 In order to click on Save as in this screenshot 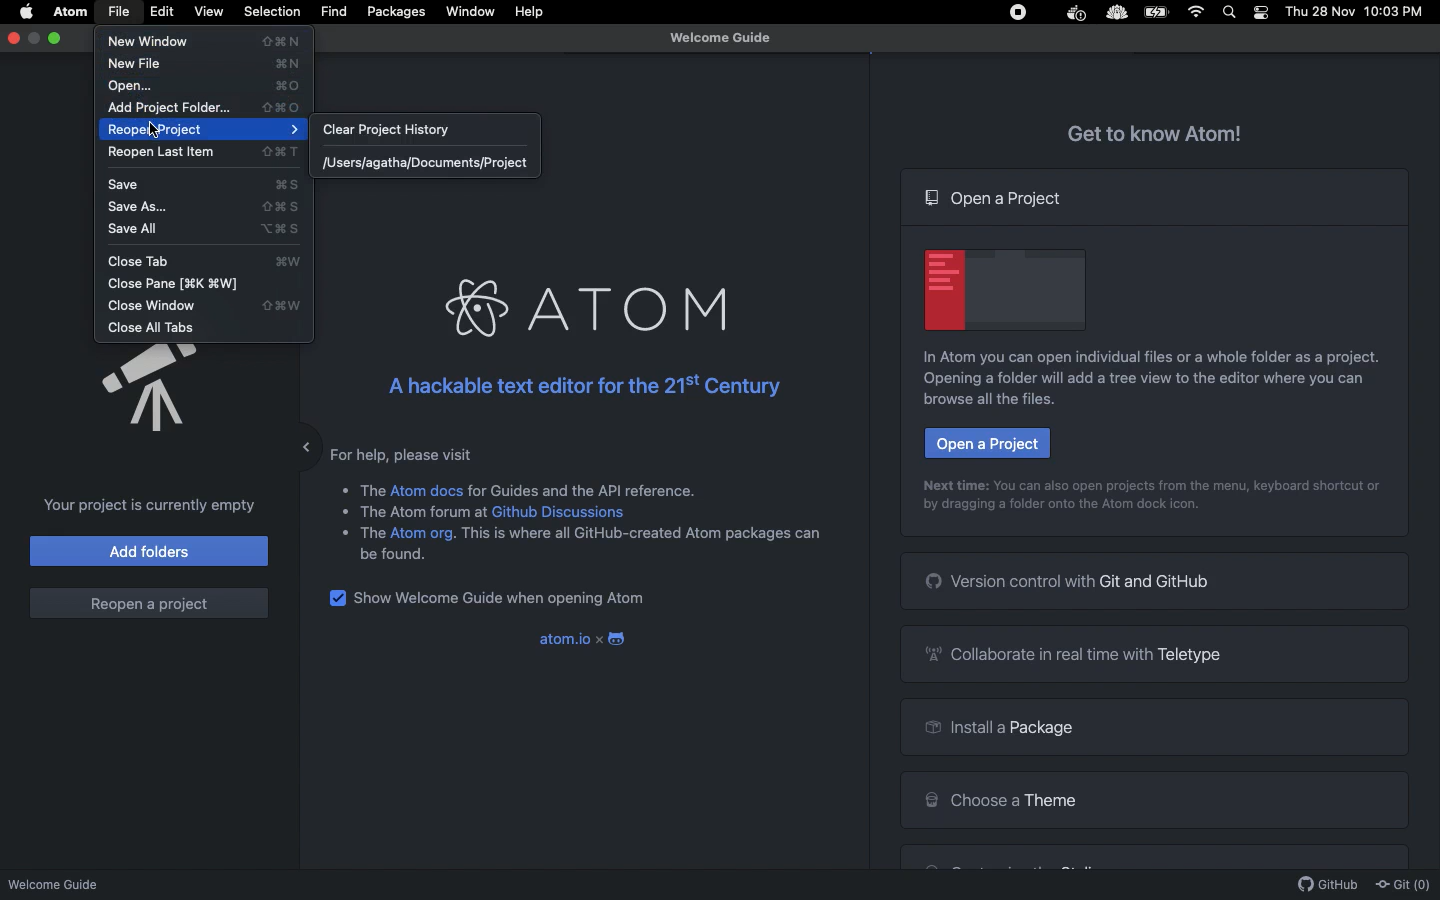, I will do `click(209, 207)`.